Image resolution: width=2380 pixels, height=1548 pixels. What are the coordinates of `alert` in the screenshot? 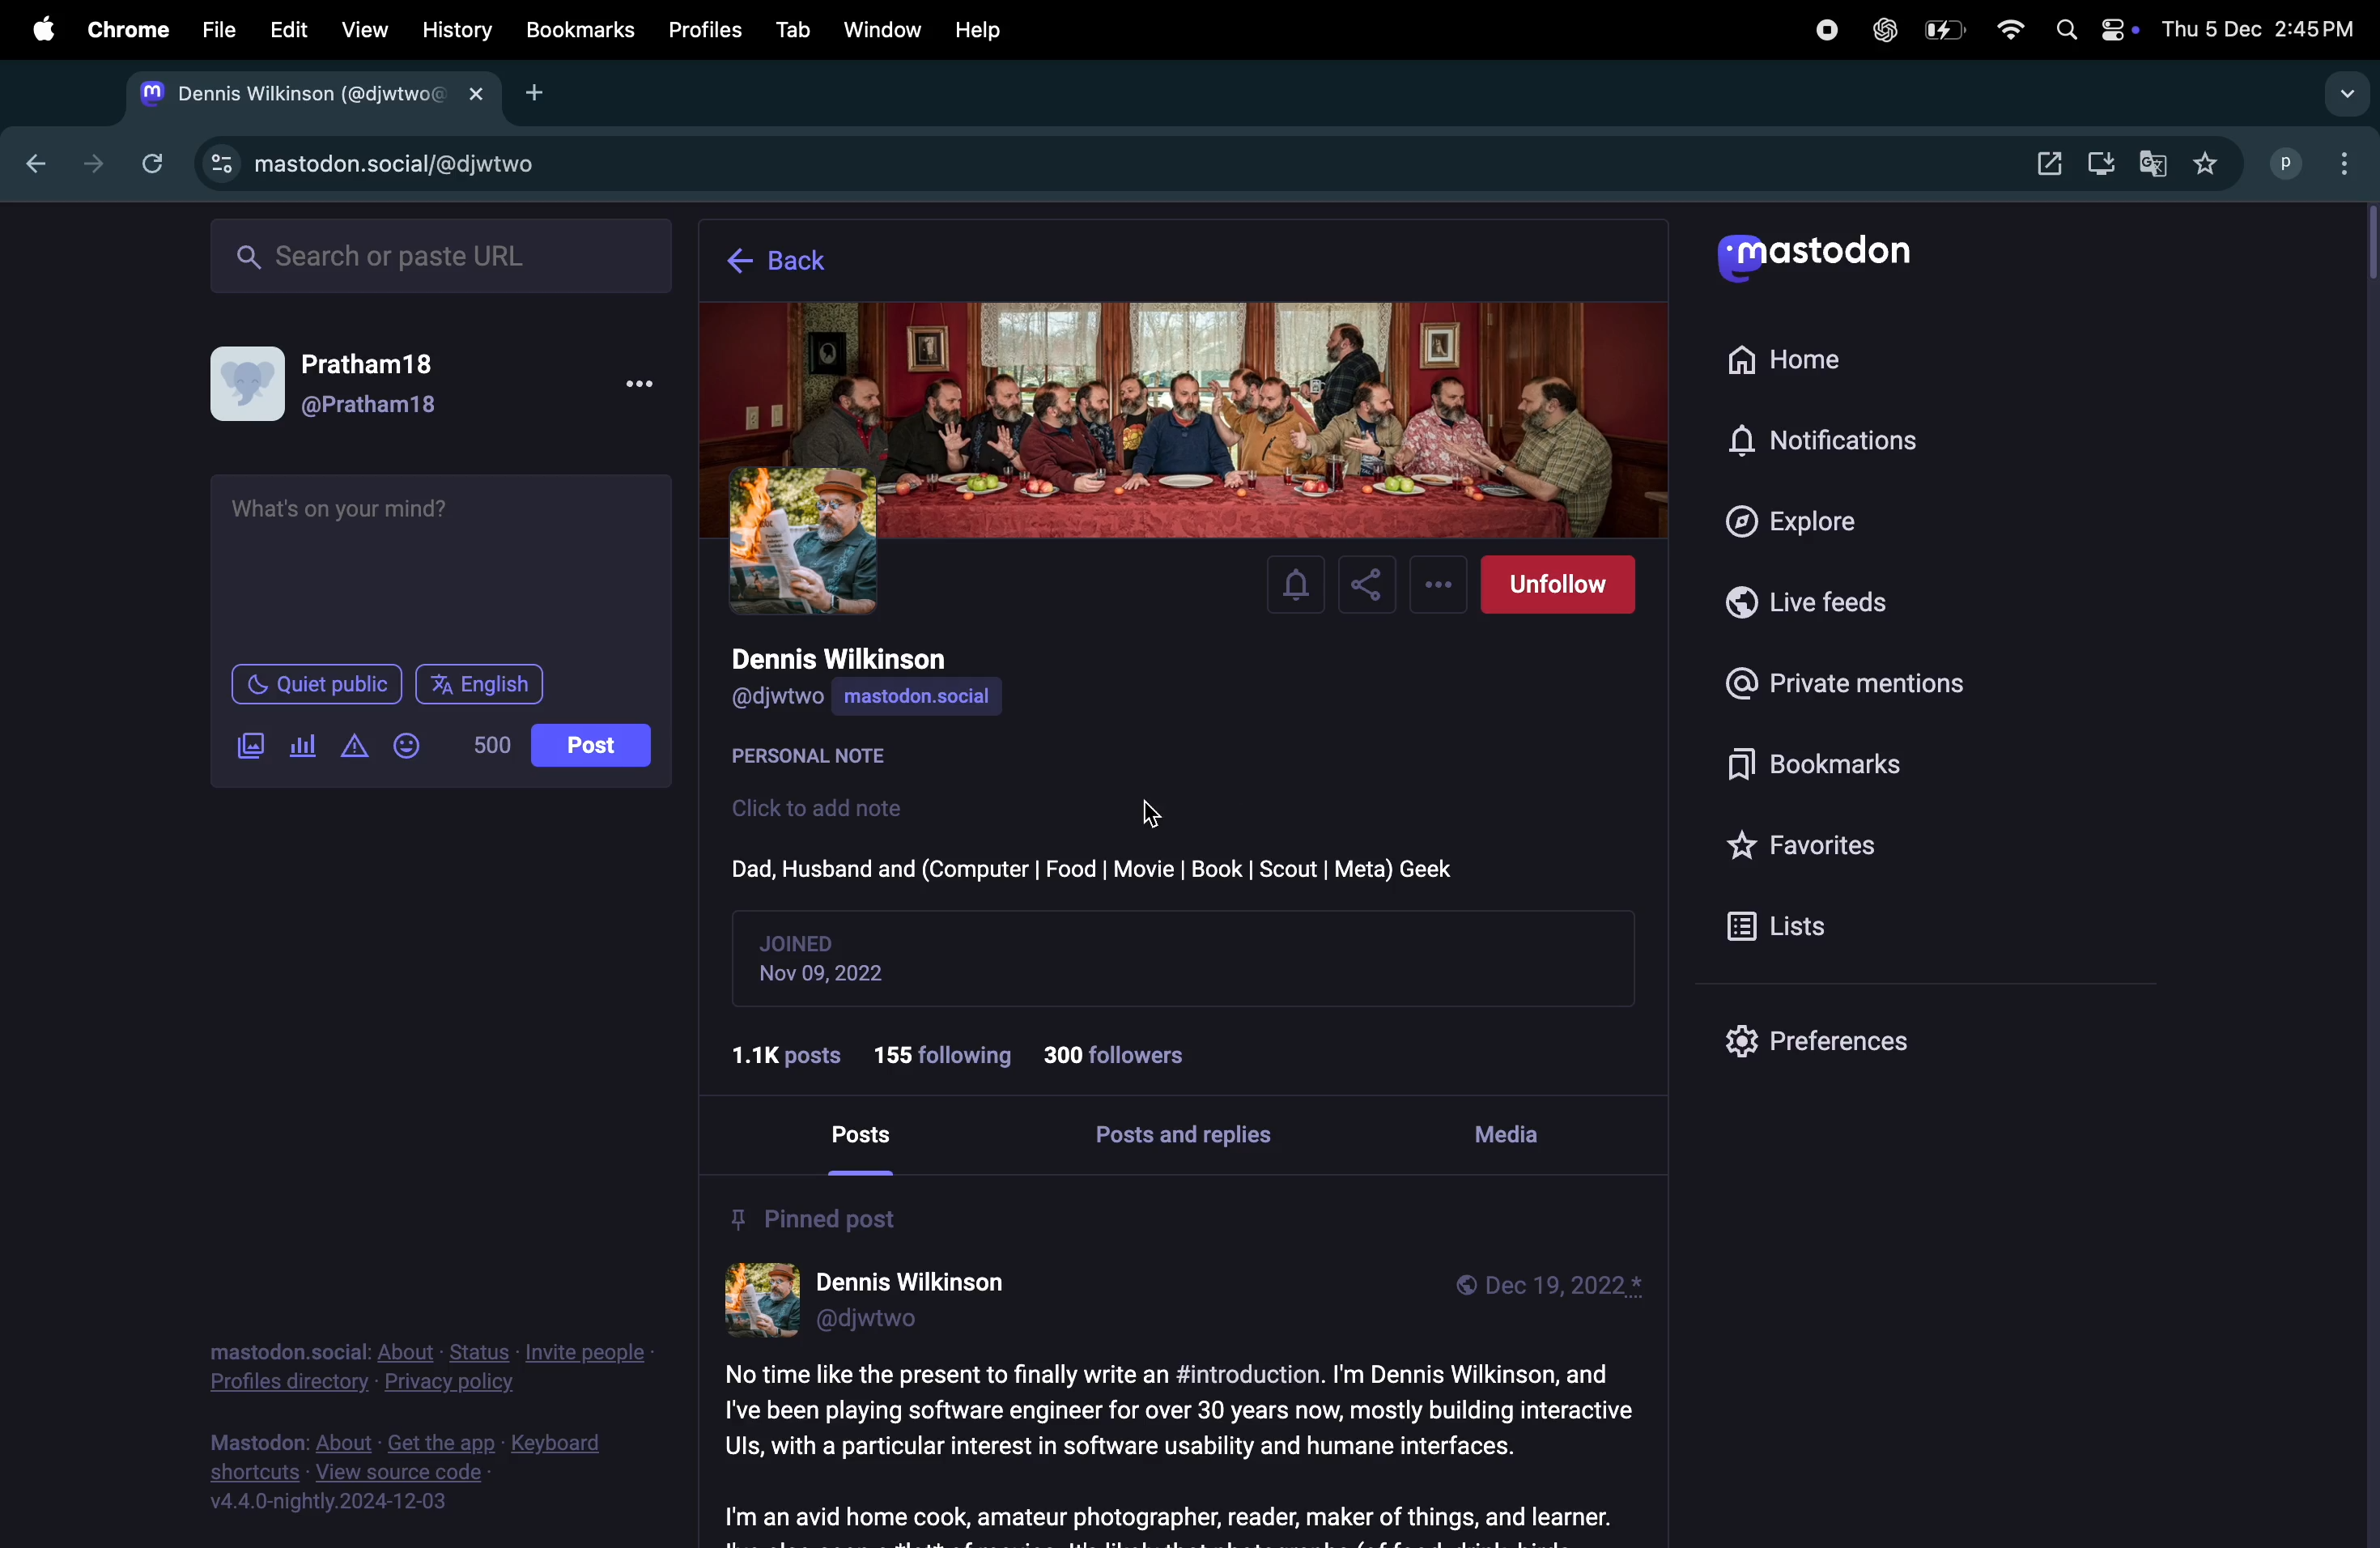 It's located at (353, 749).